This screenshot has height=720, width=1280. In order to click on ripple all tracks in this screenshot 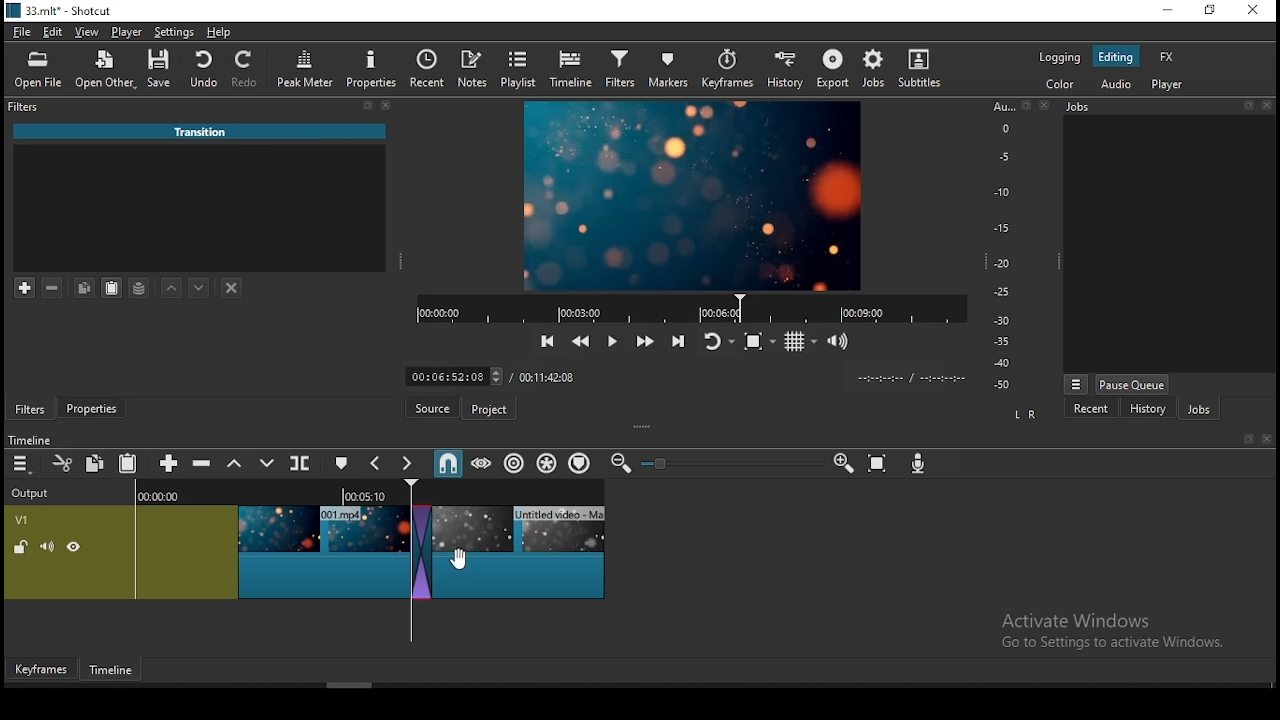, I will do `click(547, 462)`.